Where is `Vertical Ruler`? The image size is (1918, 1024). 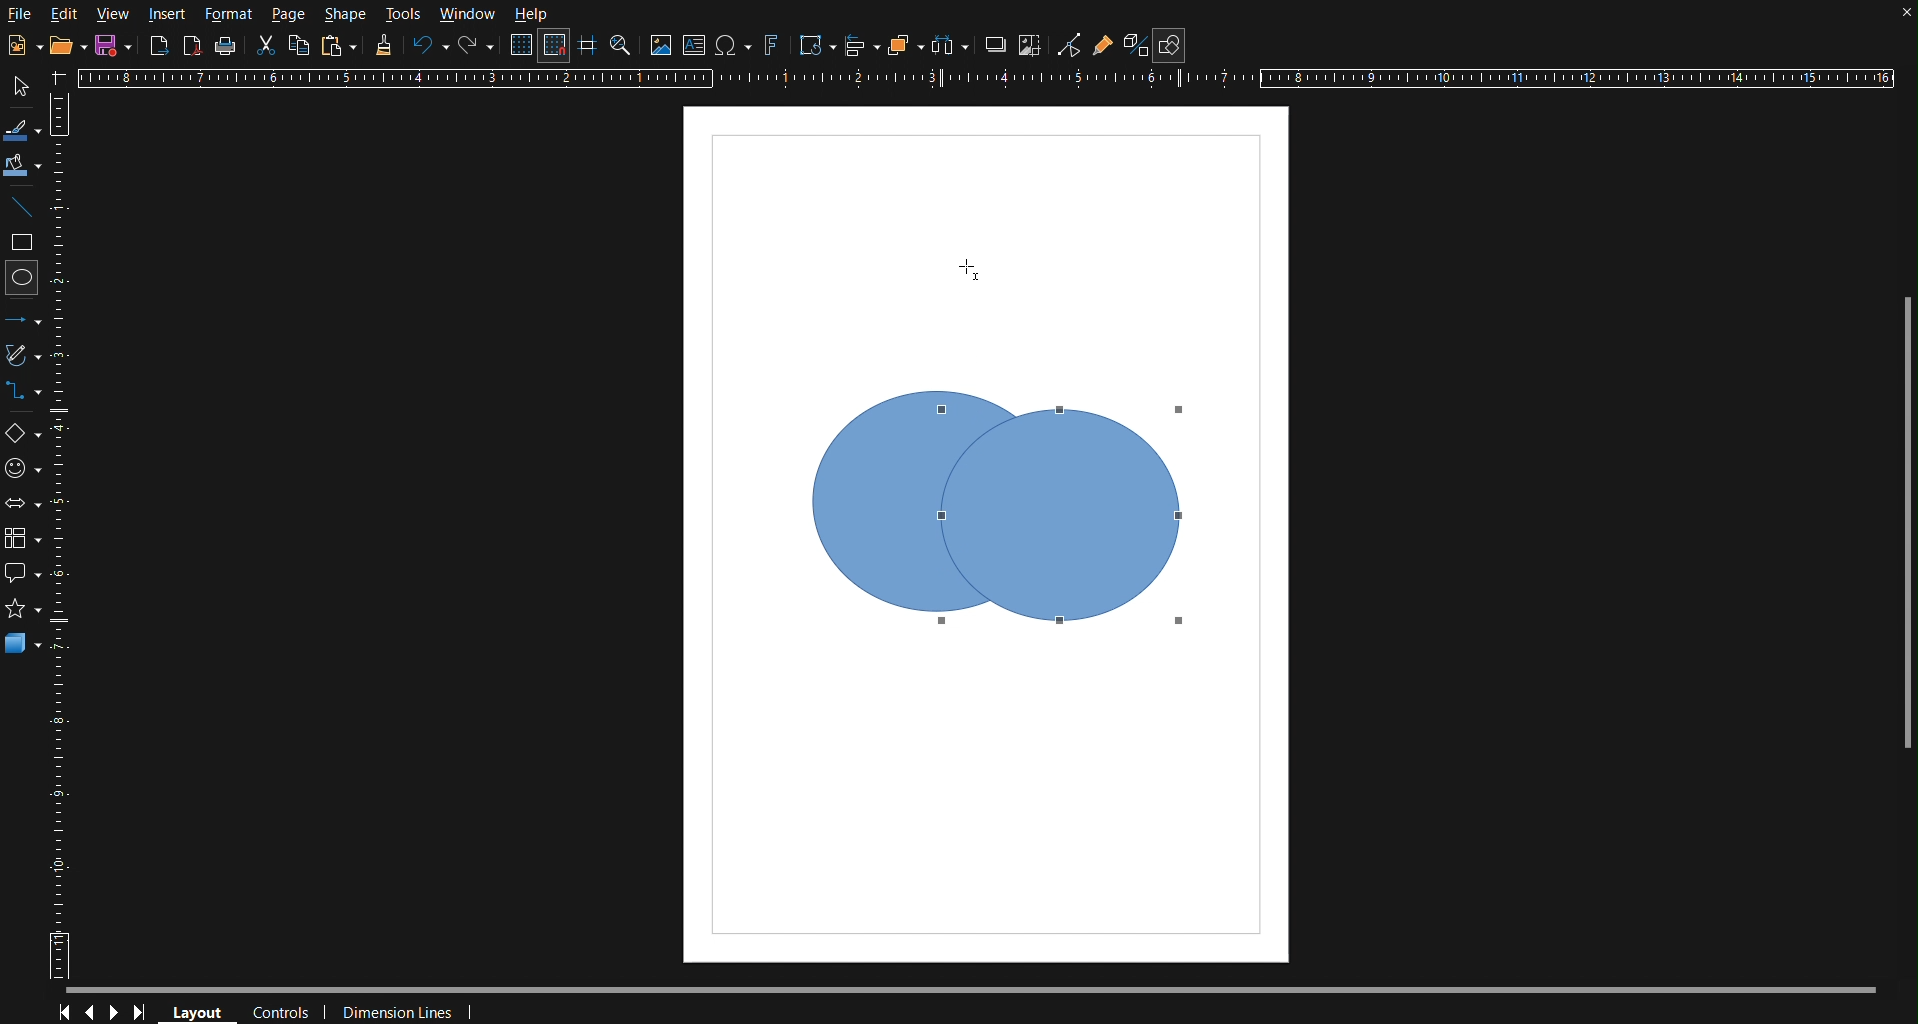 Vertical Ruler is located at coordinates (66, 539).